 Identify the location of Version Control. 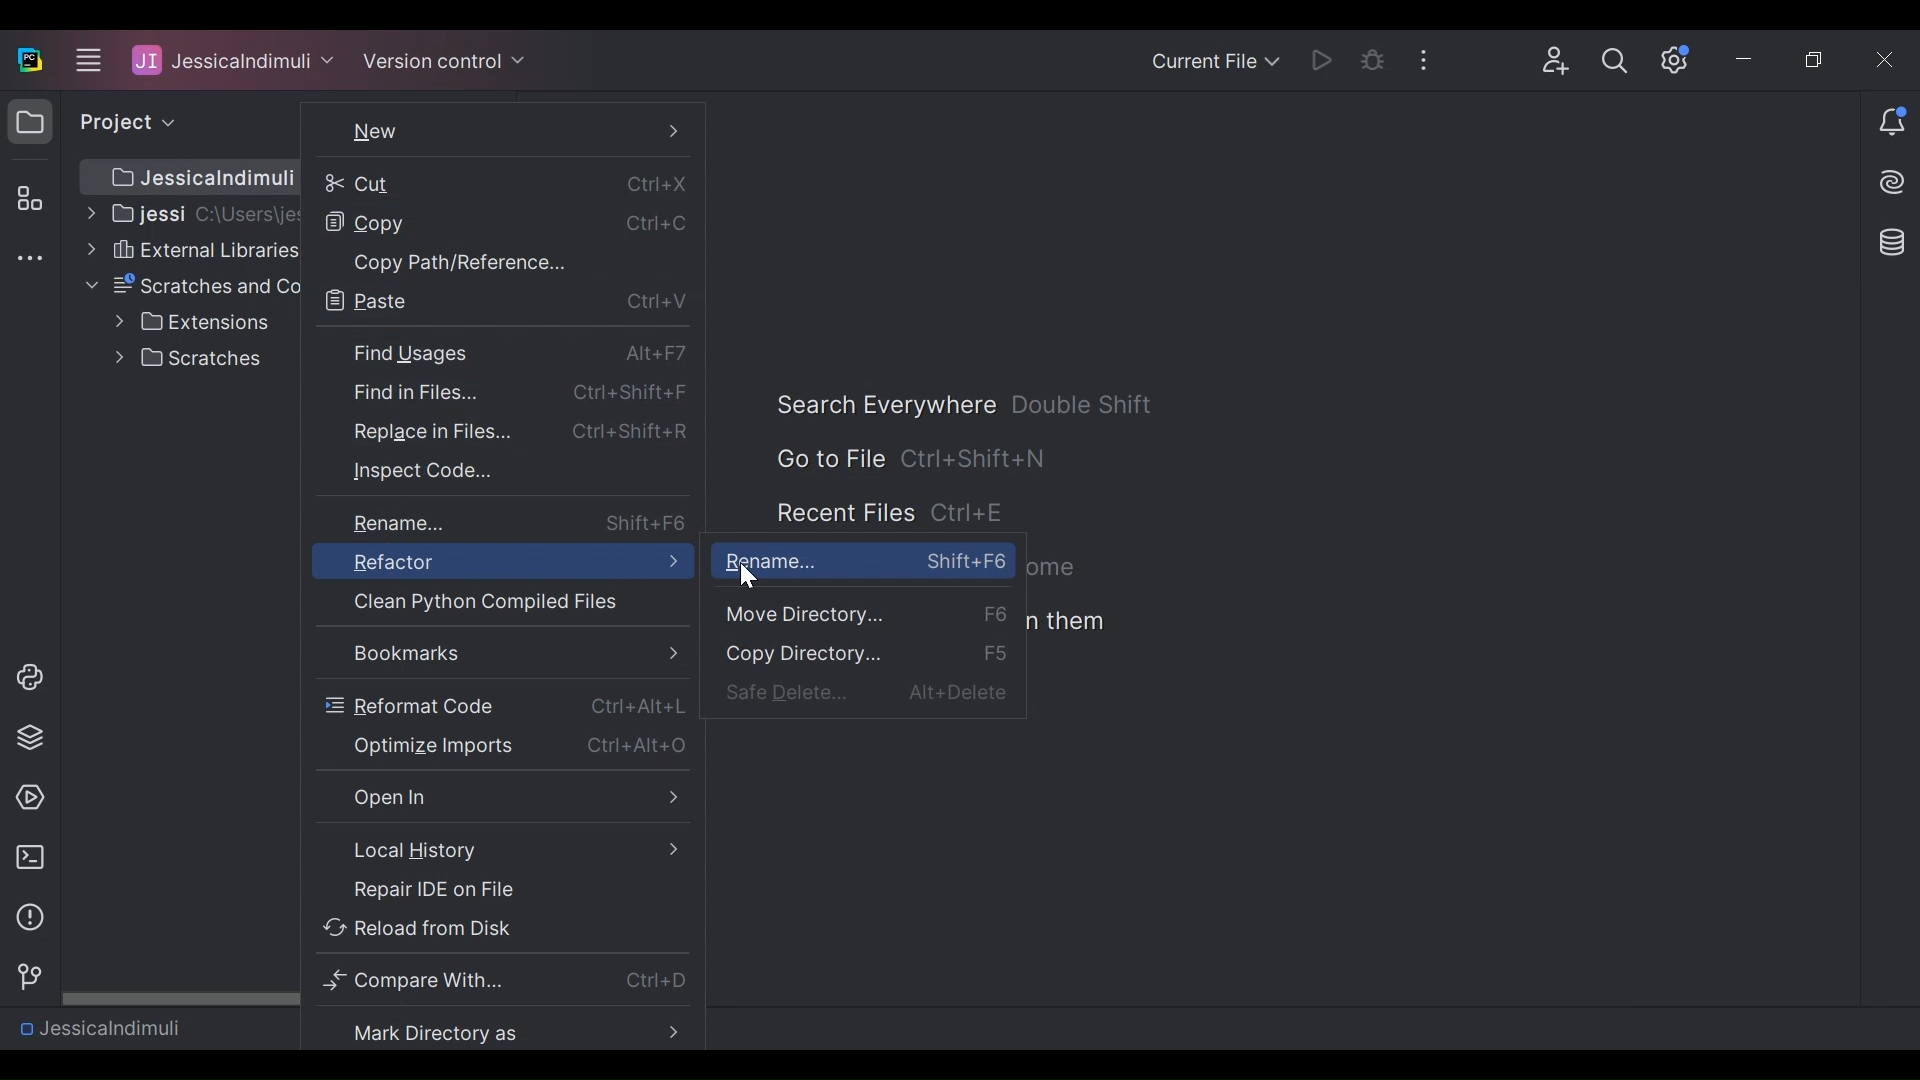
(444, 59).